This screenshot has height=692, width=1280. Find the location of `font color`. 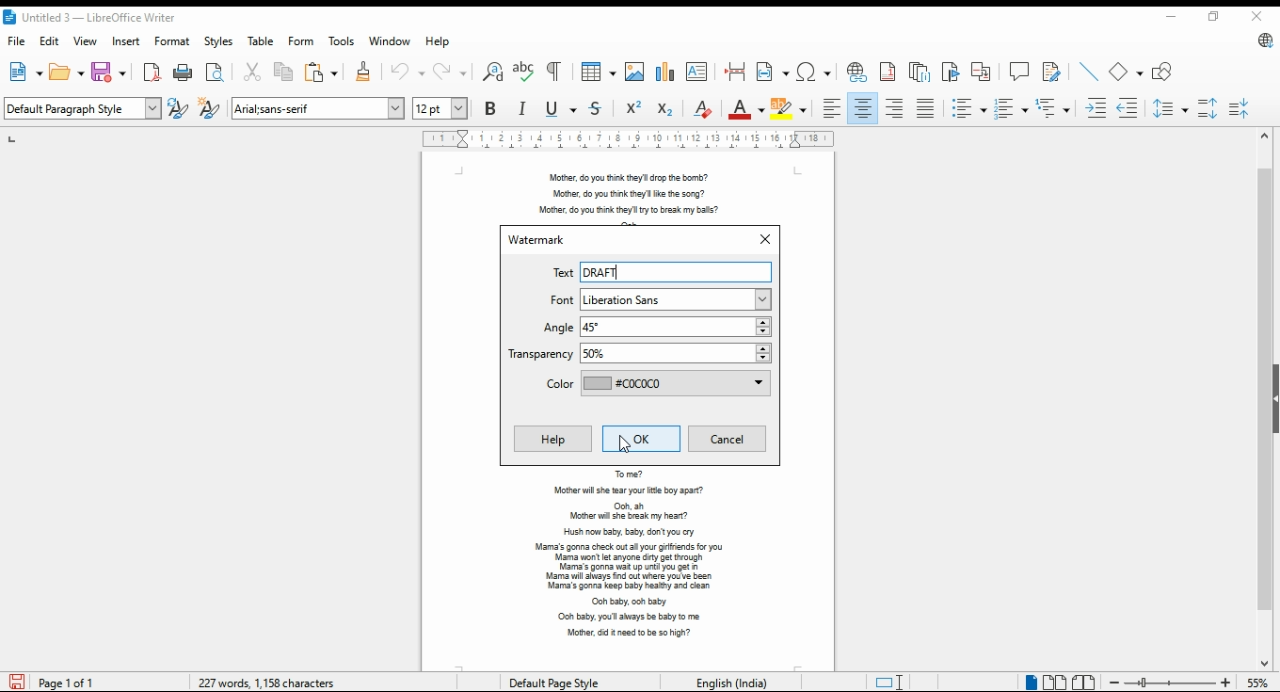

font color is located at coordinates (746, 108).